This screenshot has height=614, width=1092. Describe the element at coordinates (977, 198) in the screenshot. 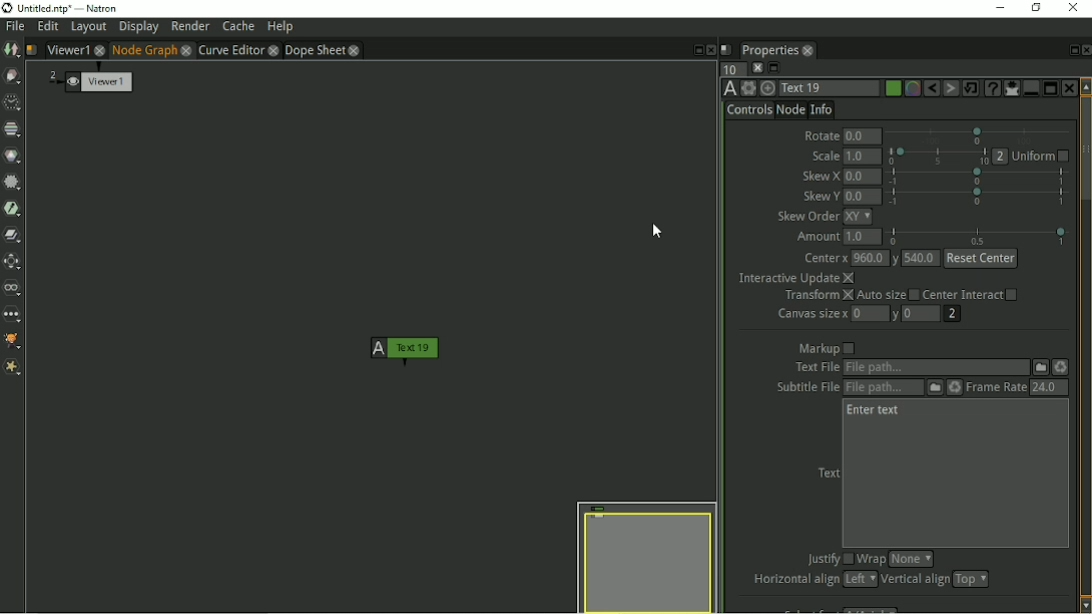

I see `selection bar` at that location.